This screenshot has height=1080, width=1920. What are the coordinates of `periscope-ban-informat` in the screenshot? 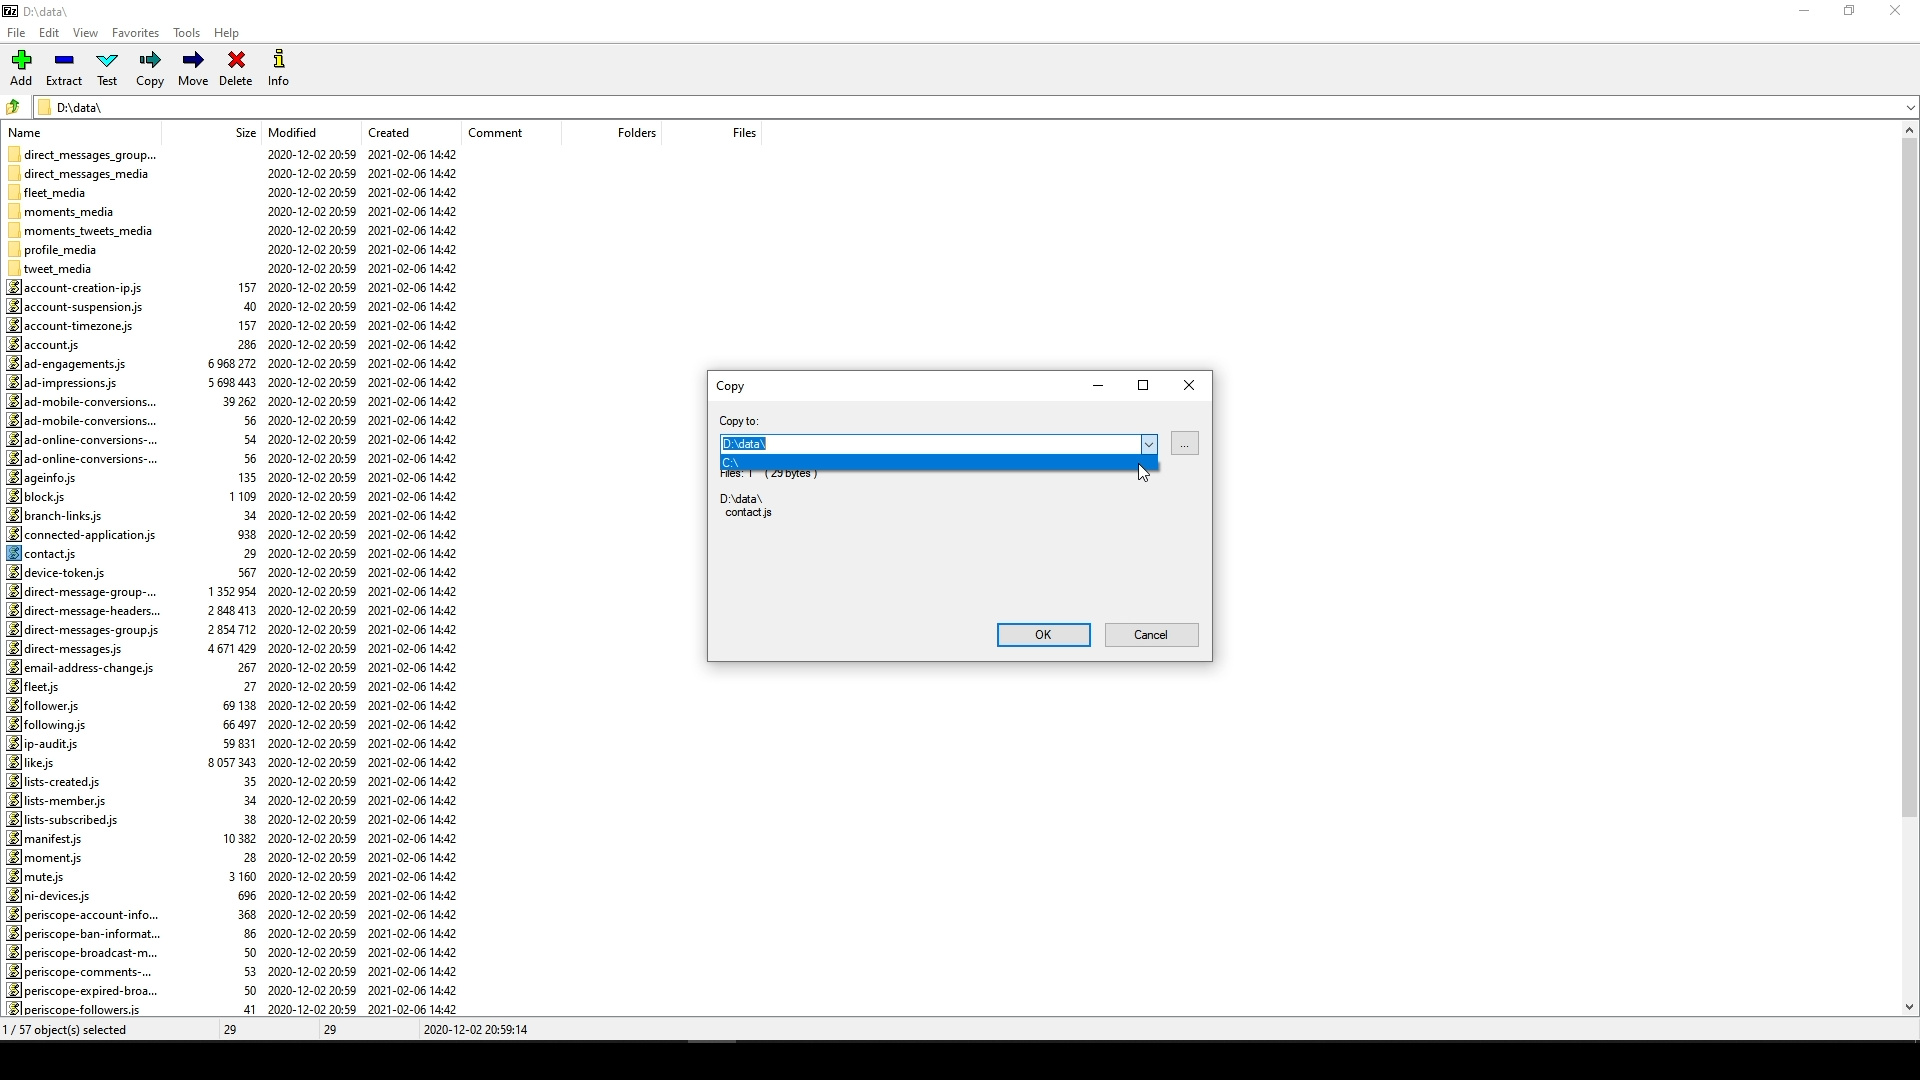 It's located at (91, 932).